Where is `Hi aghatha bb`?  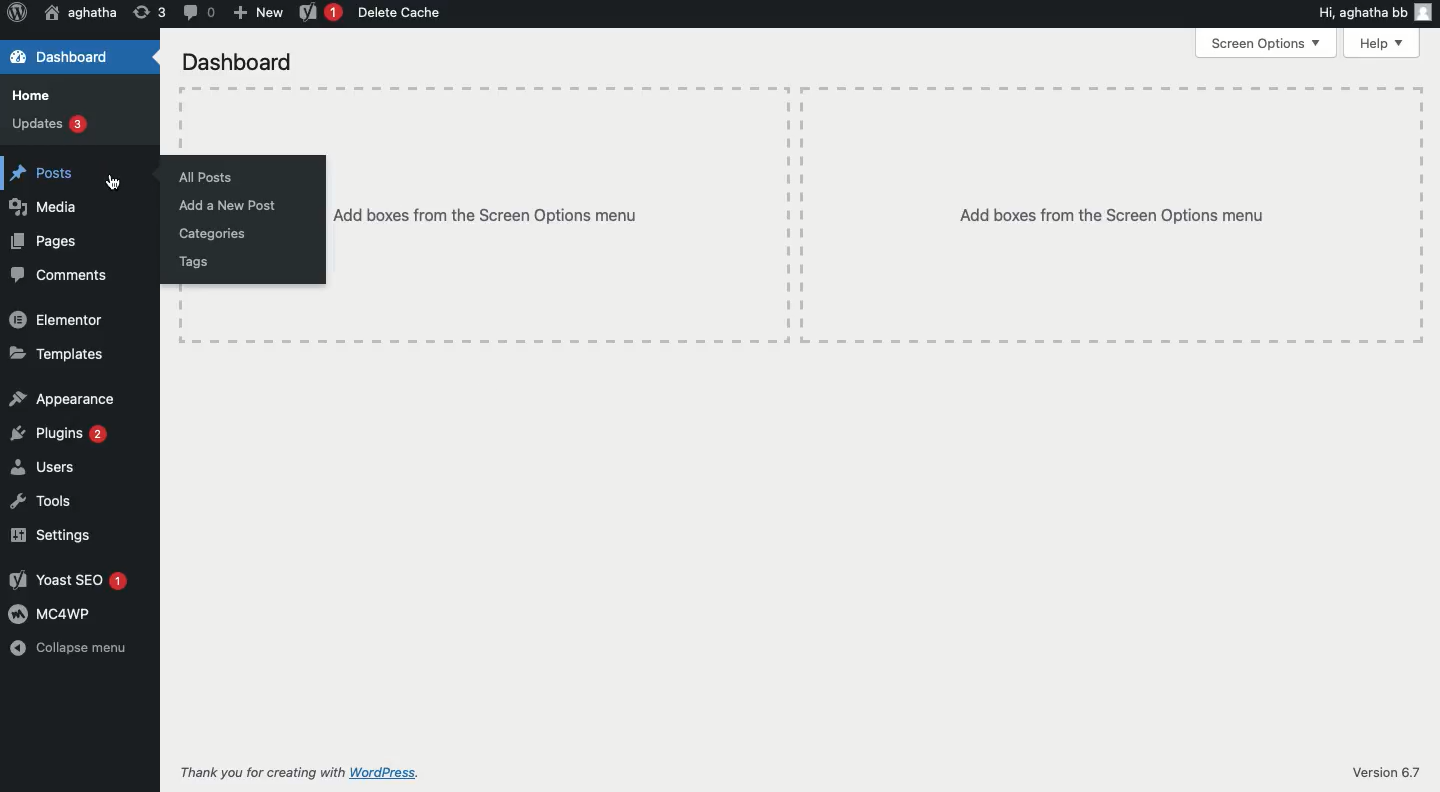
Hi aghatha bb is located at coordinates (1373, 11).